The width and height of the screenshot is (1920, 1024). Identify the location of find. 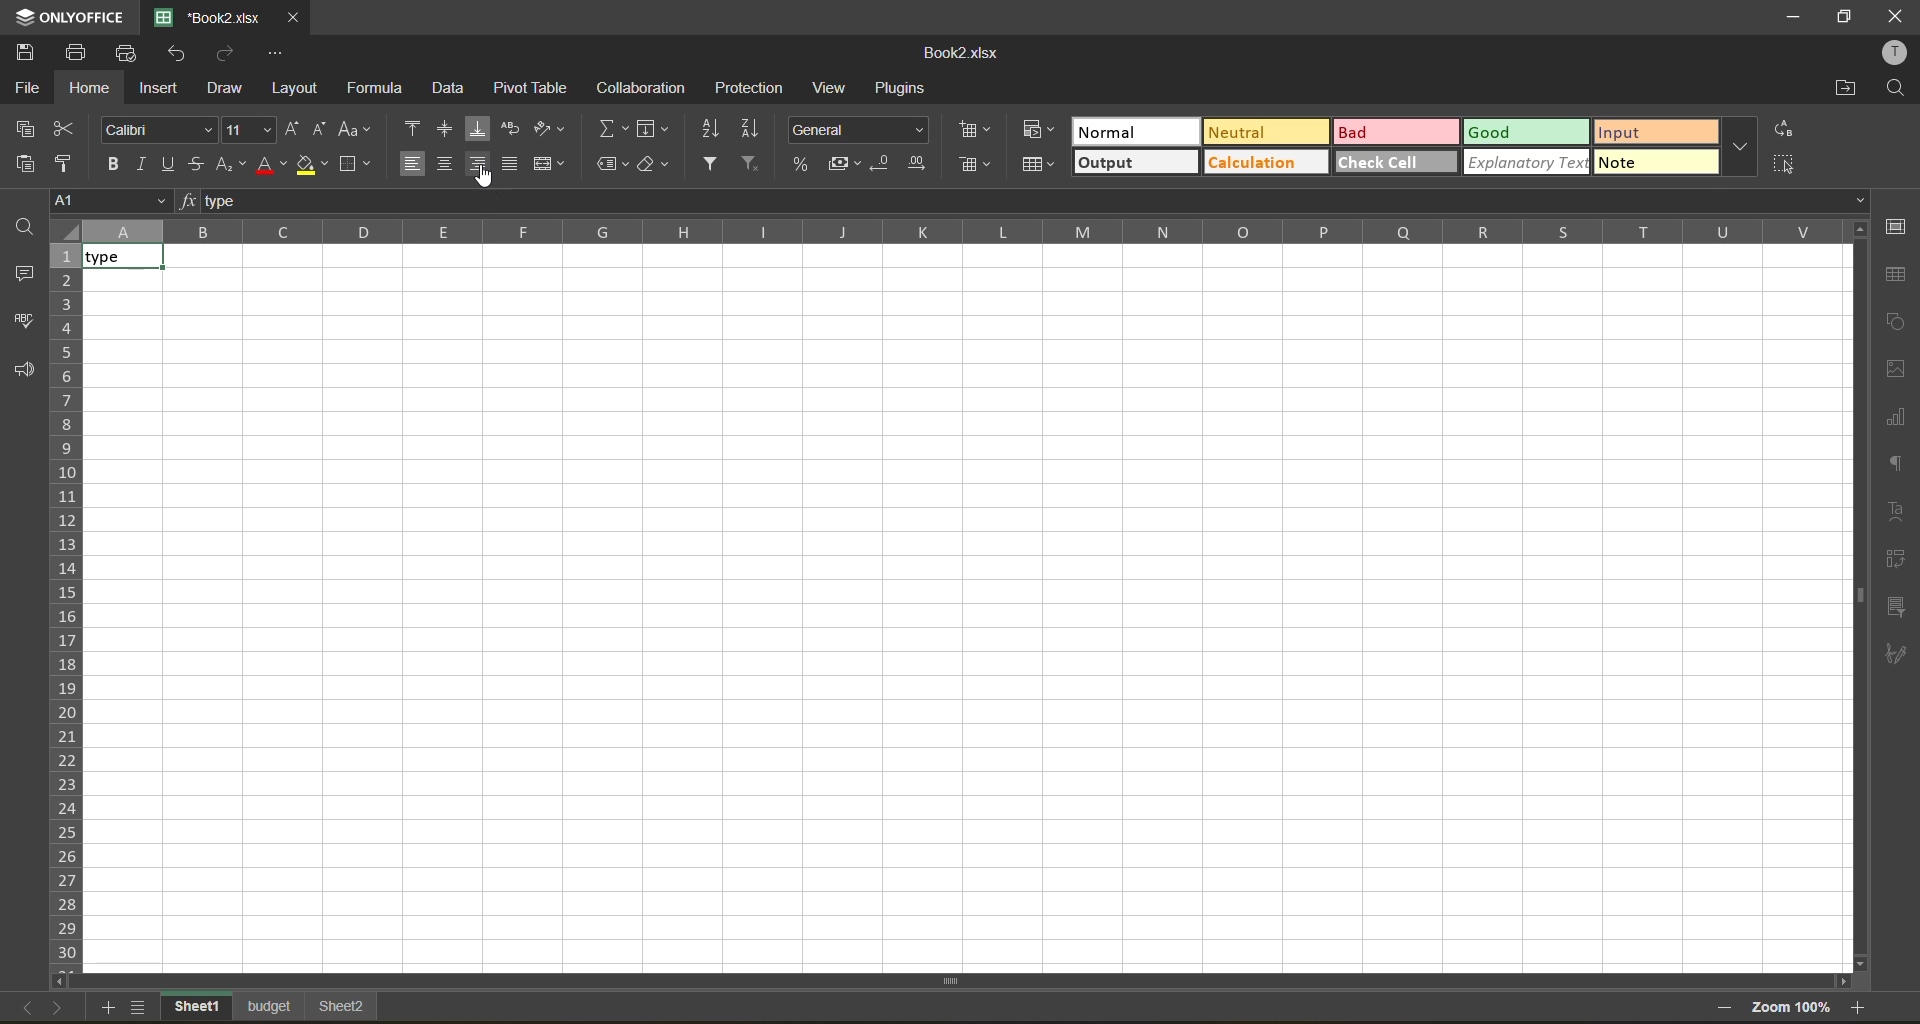
(30, 225).